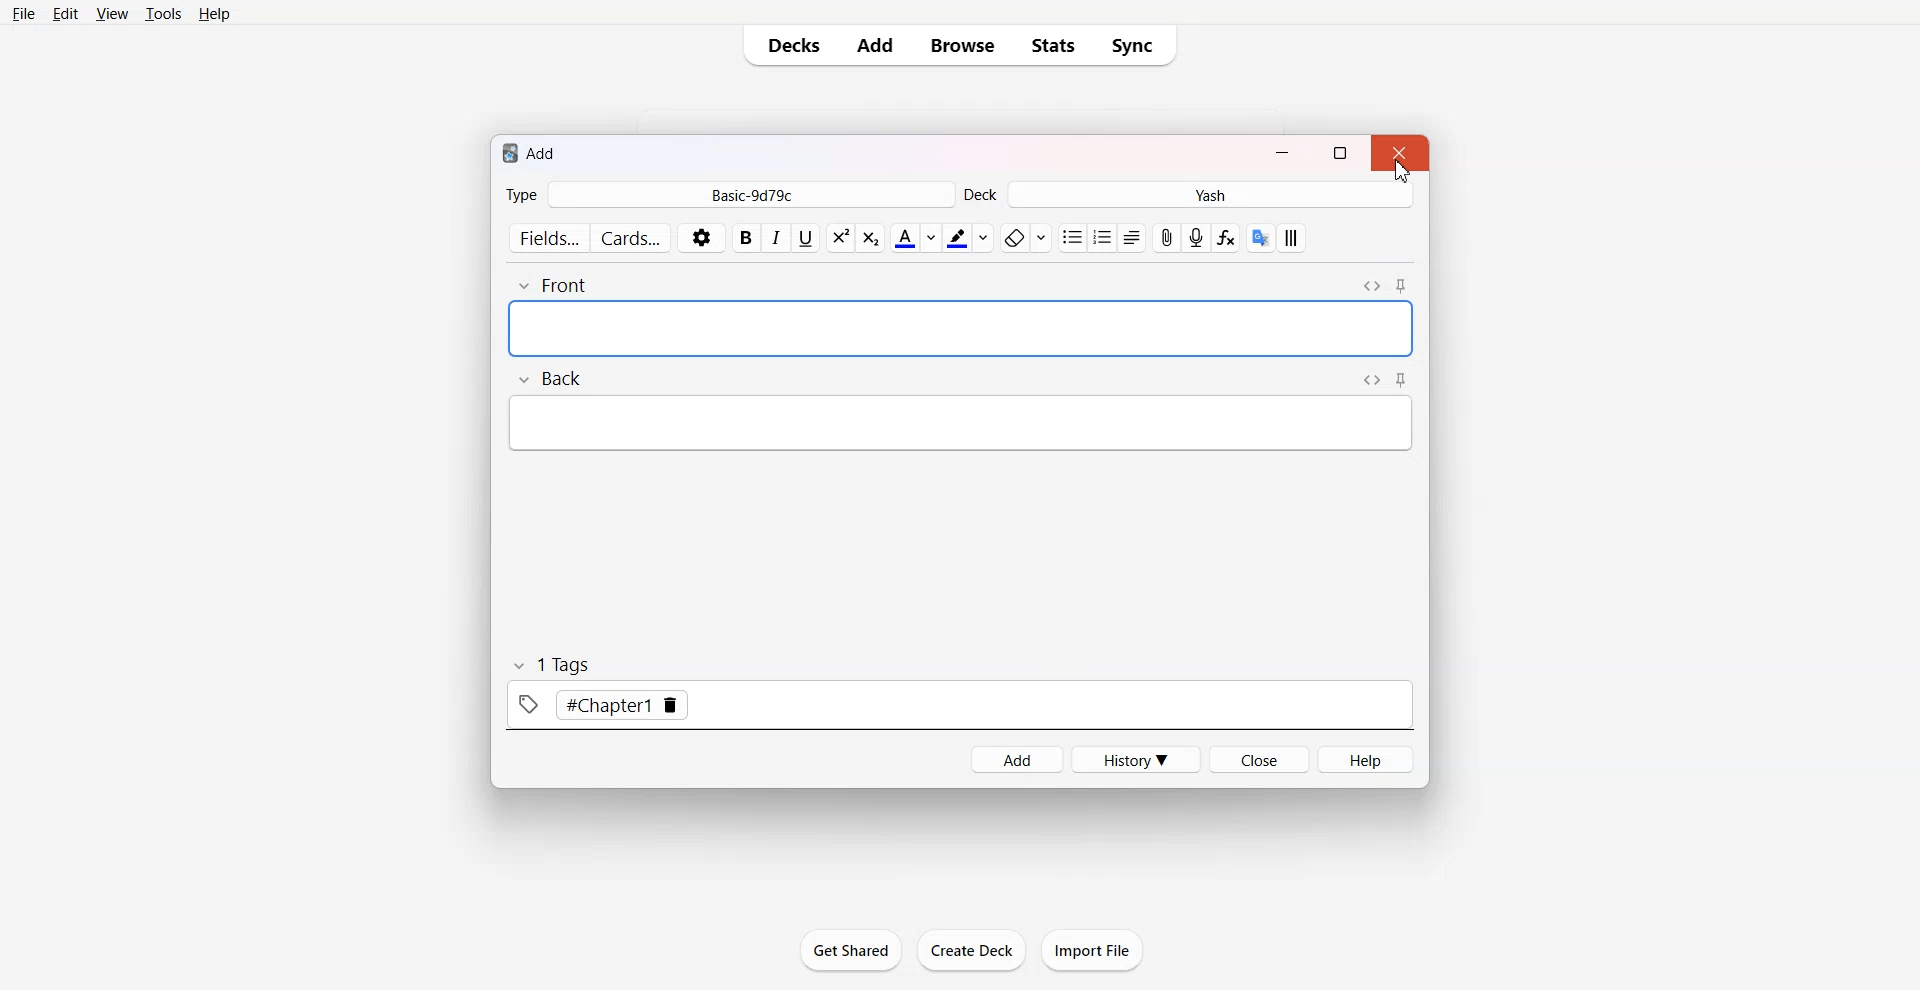  Describe the element at coordinates (1400, 286) in the screenshot. I see `Toggle Sticky` at that location.